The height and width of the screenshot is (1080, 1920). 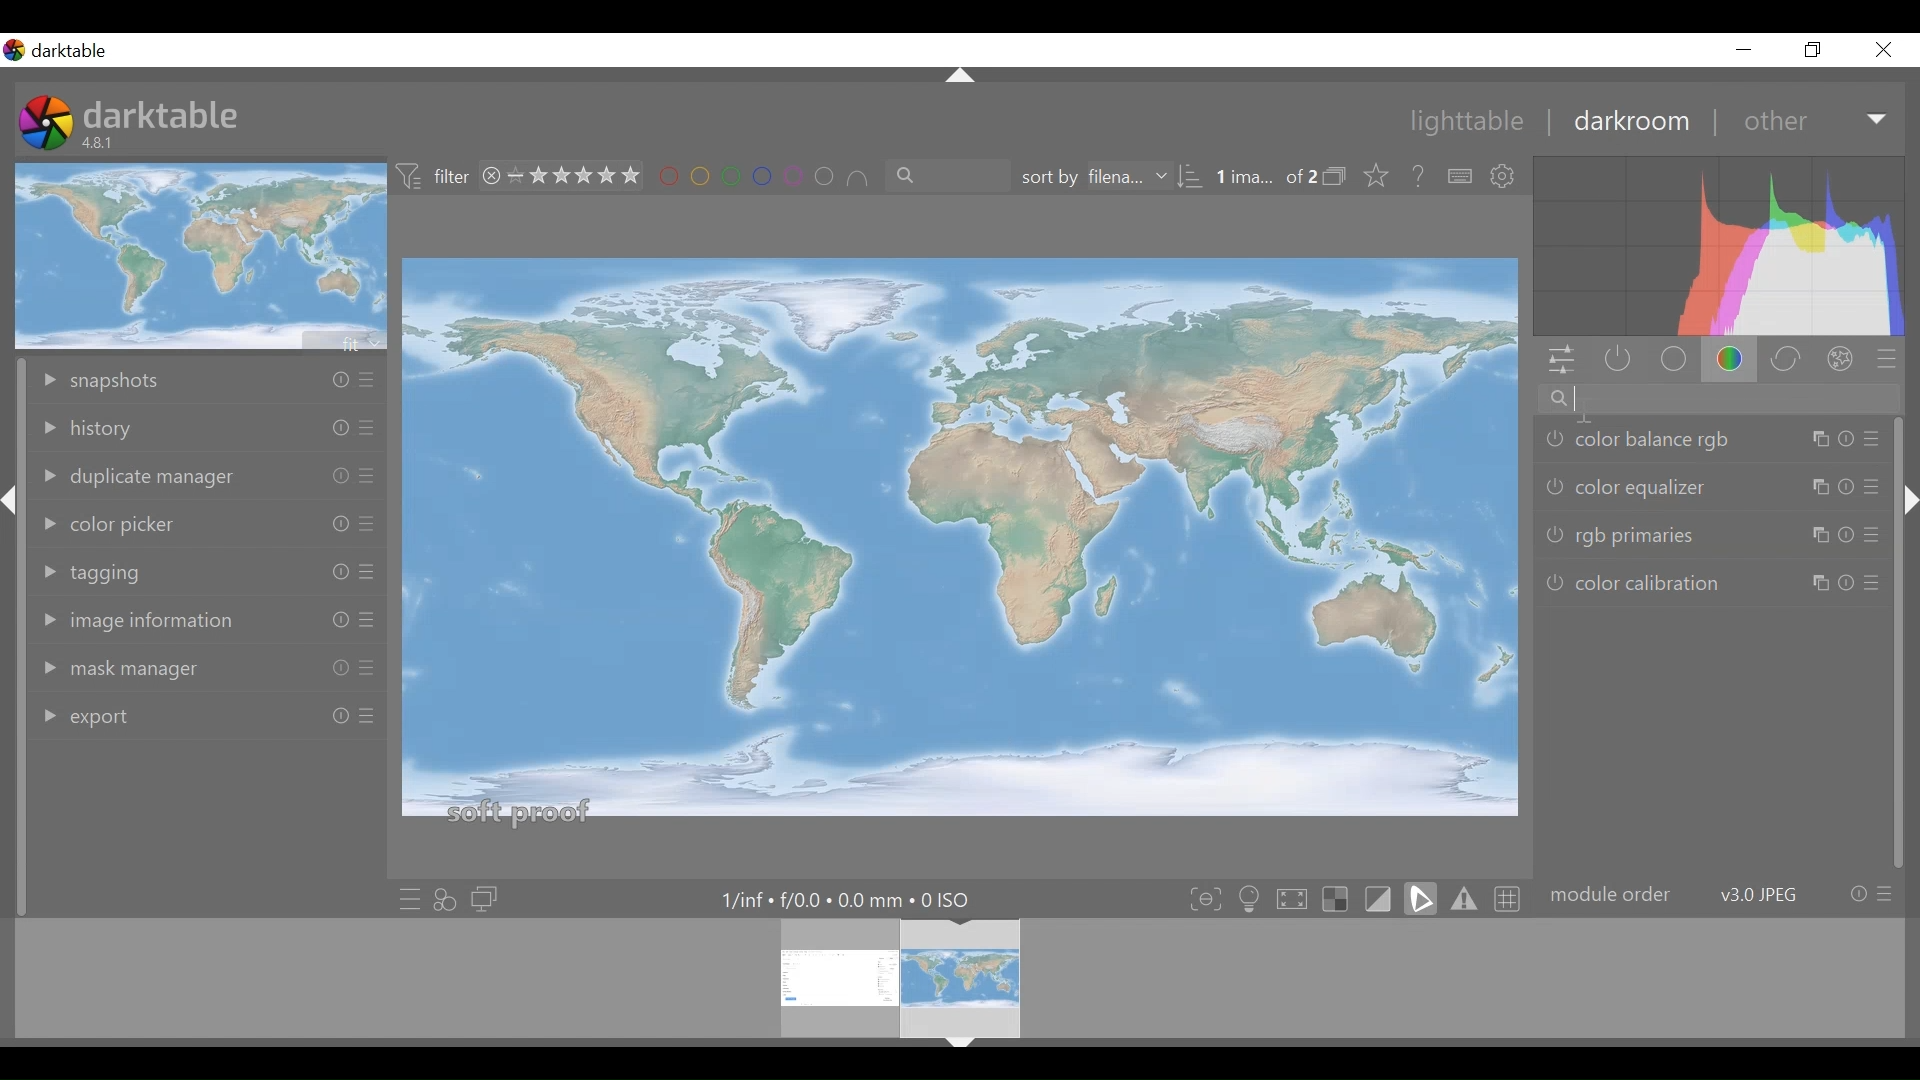 I want to click on color picker, so click(x=112, y=521).